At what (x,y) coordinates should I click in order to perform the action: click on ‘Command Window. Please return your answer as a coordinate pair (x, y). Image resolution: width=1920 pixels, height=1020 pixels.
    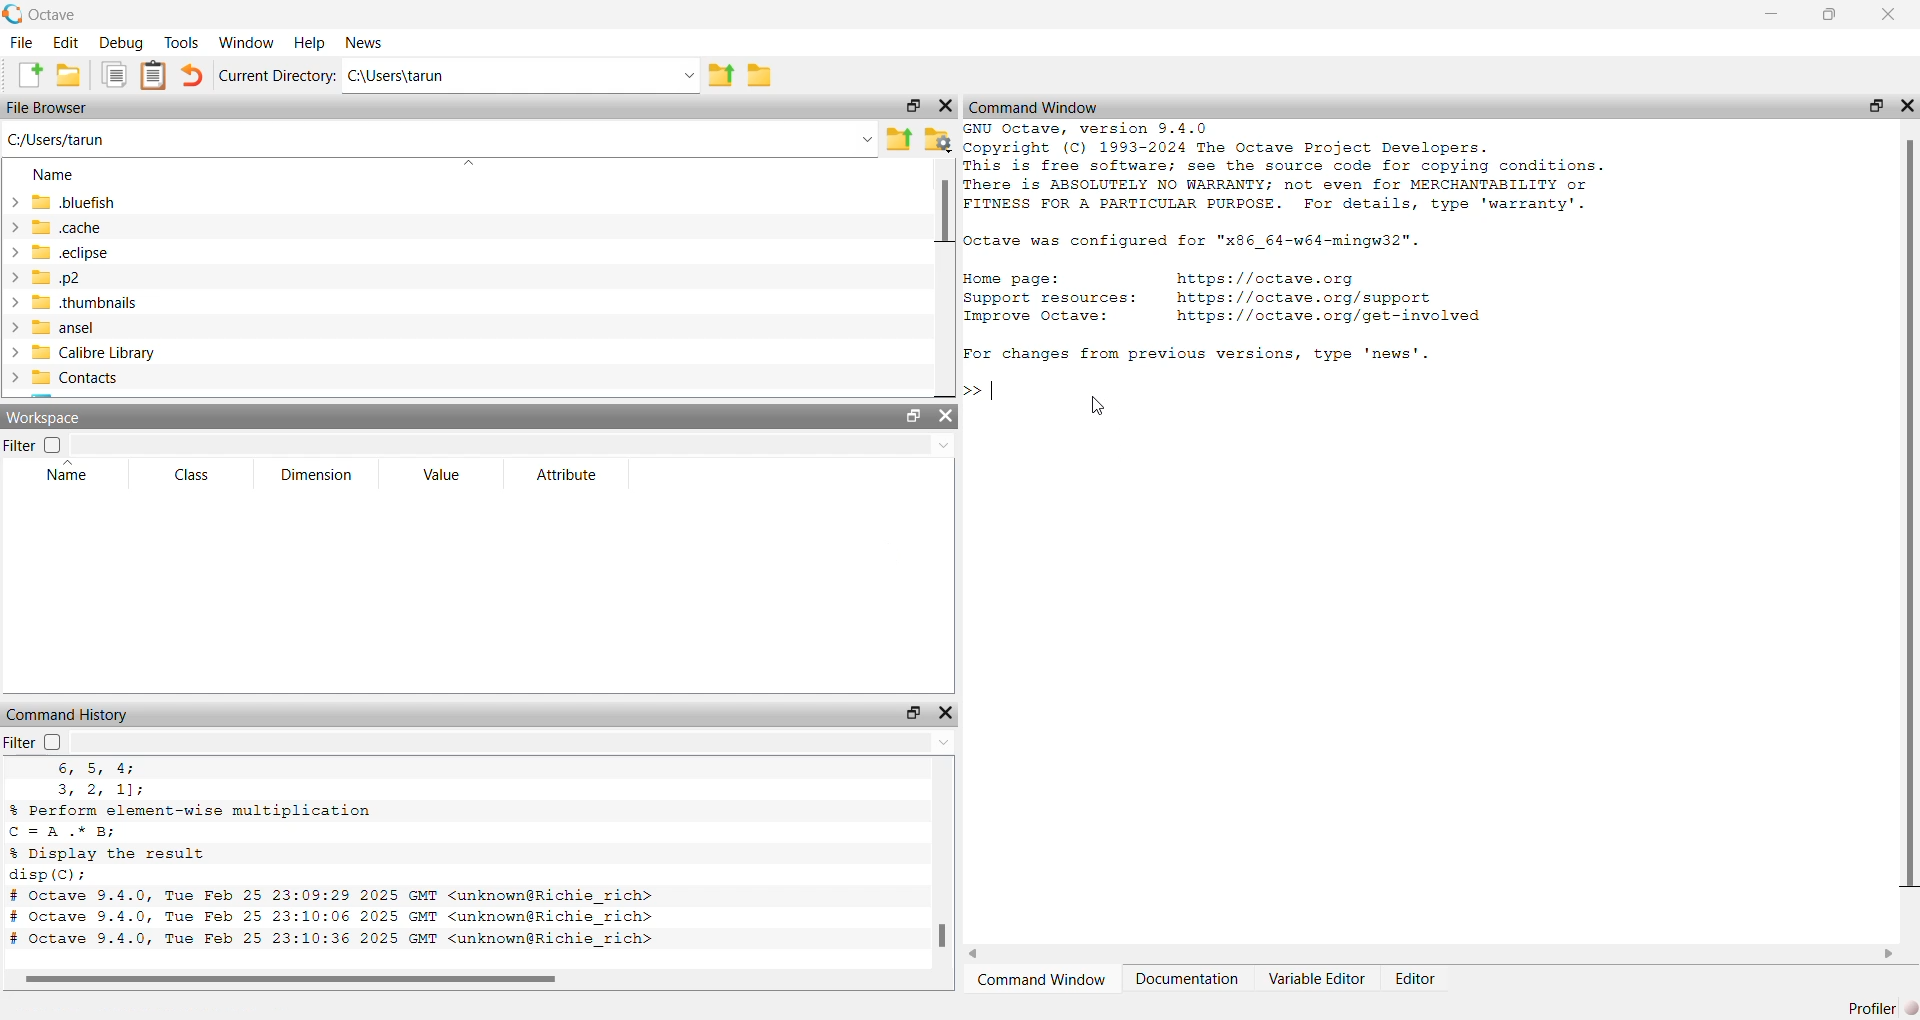
    Looking at the image, I should click on (1042, 981).